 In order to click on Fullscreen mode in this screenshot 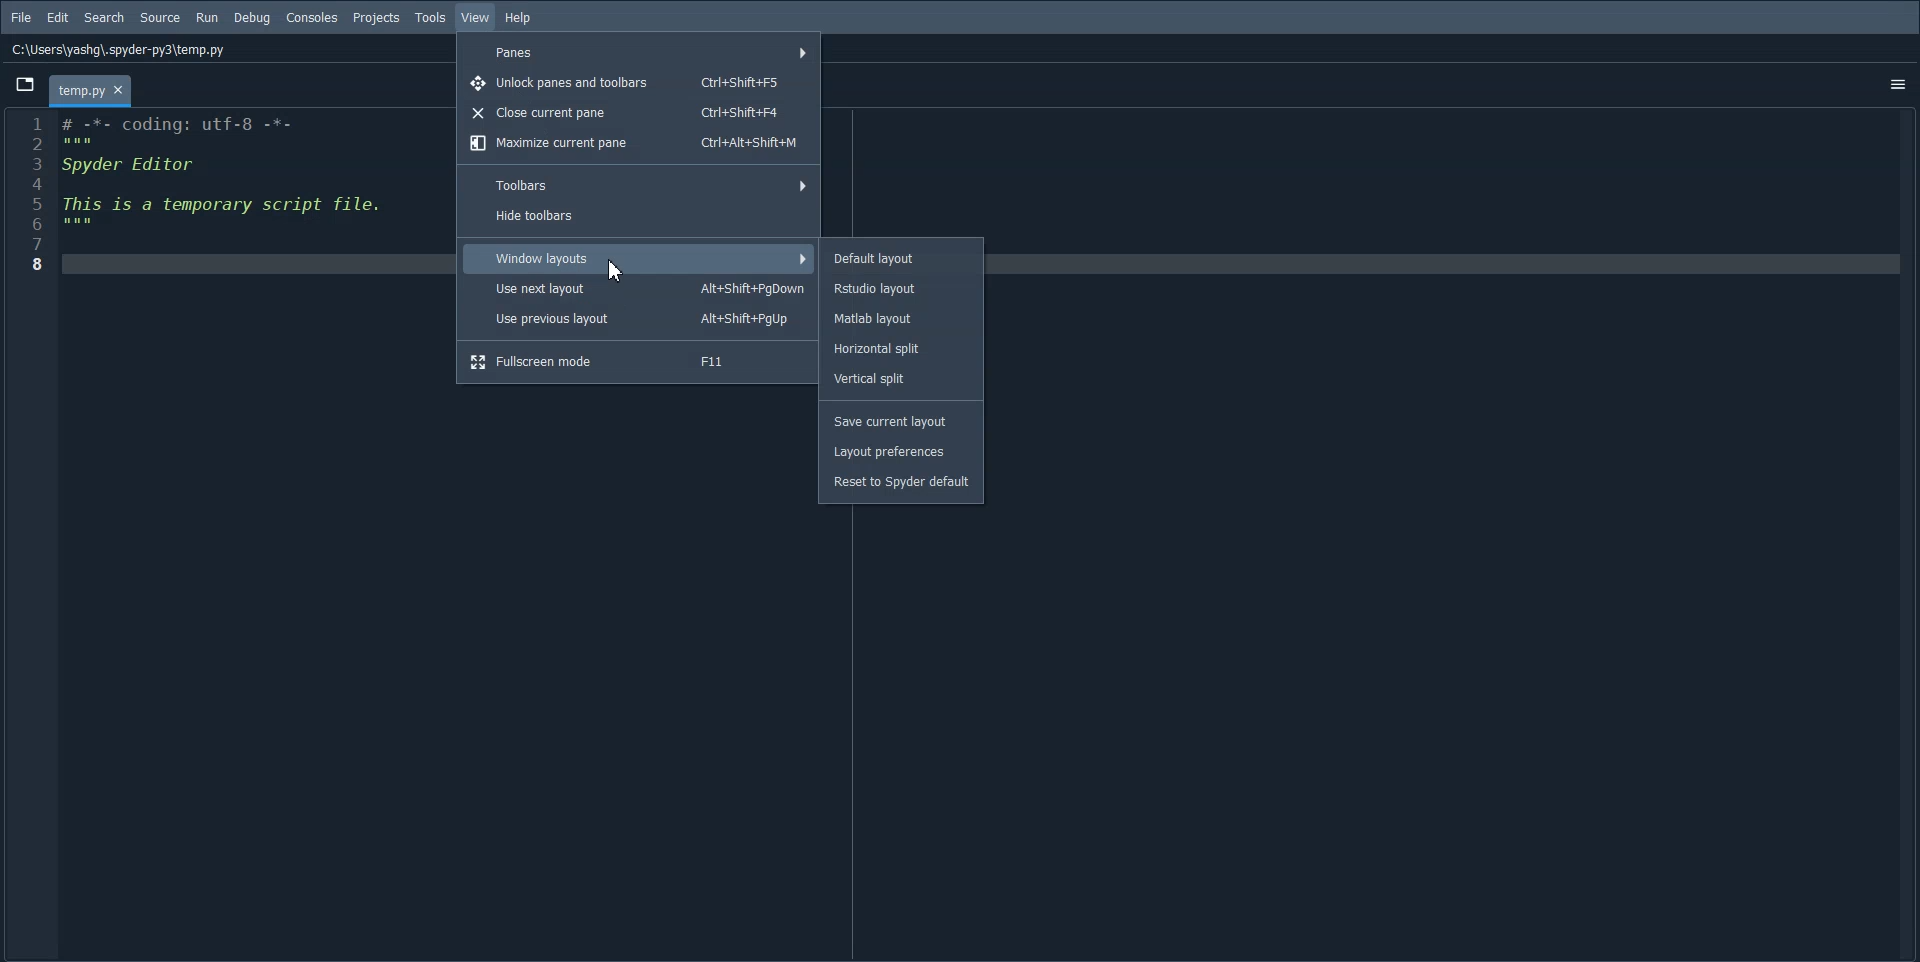, I will do `click(638, 360)`.